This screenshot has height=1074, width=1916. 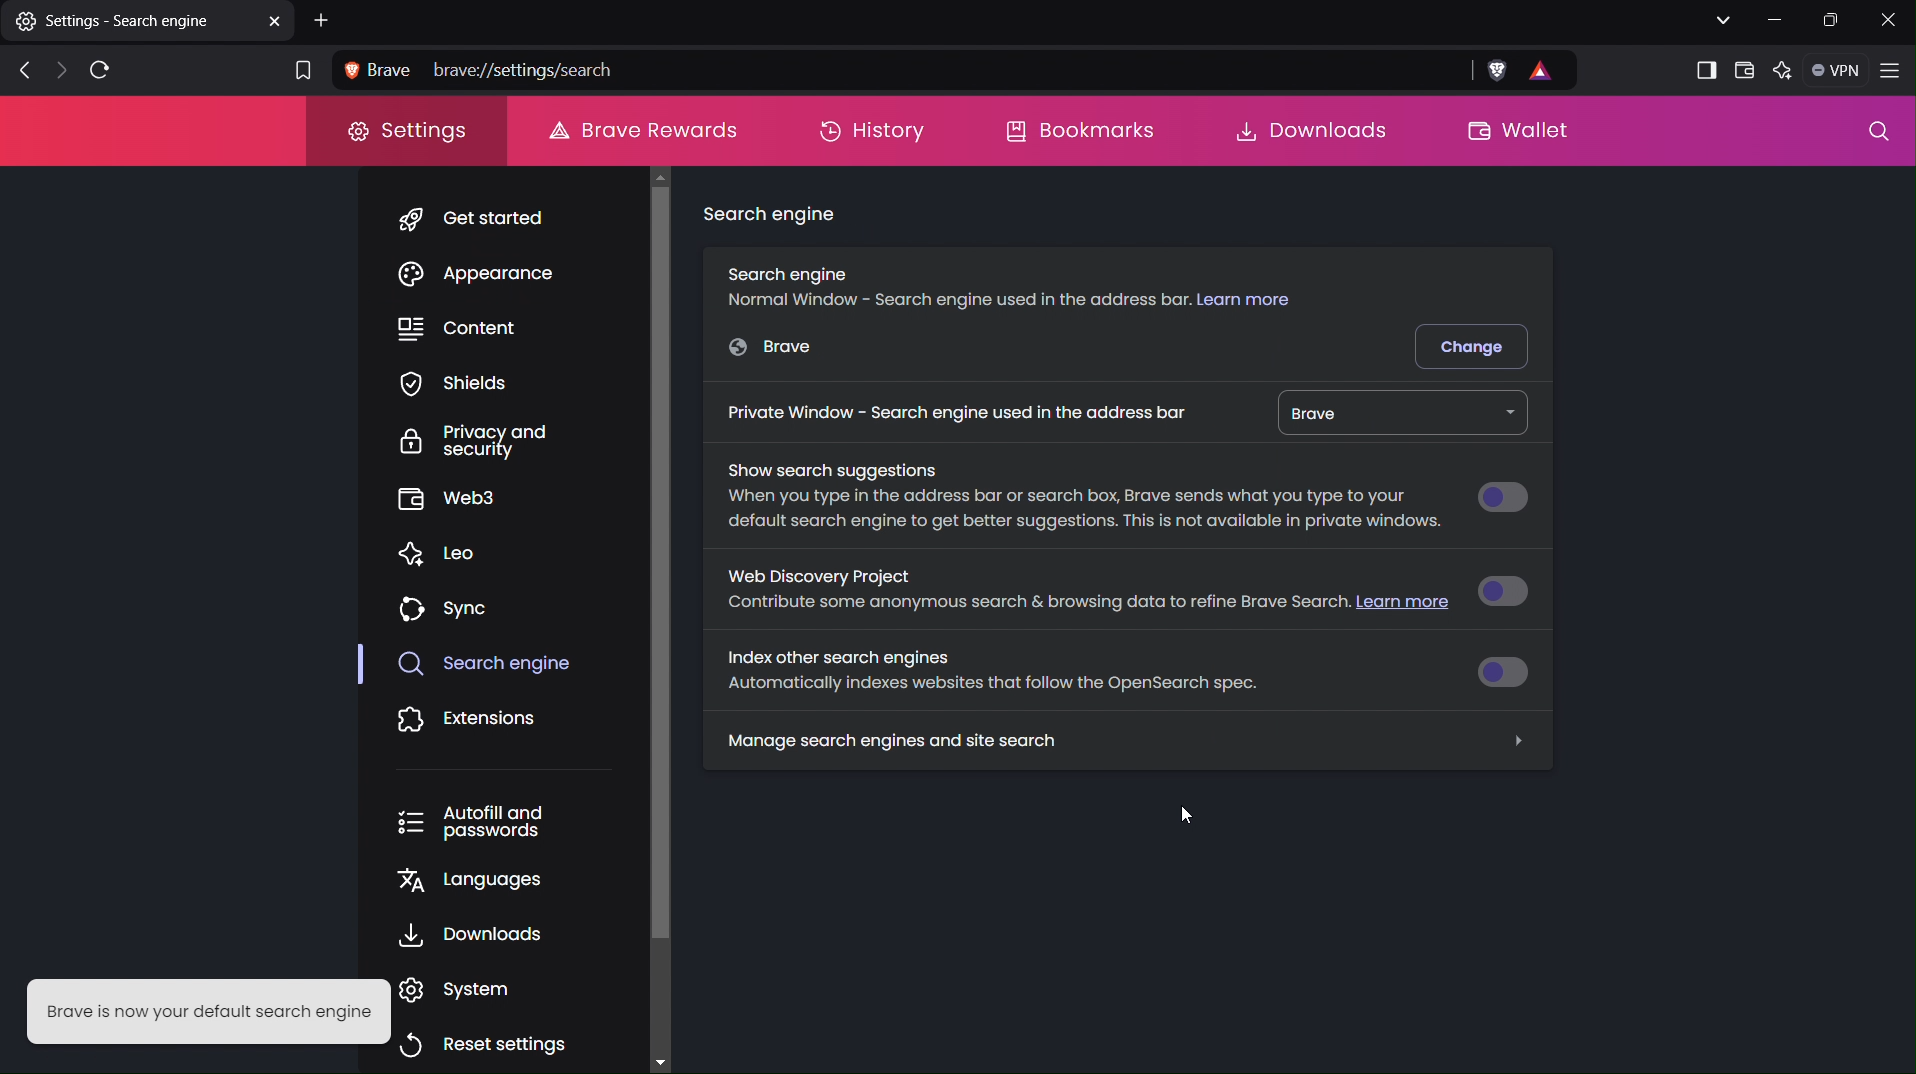 I want to click on Brave is now your default search engine, so click(x=205, y=1010).